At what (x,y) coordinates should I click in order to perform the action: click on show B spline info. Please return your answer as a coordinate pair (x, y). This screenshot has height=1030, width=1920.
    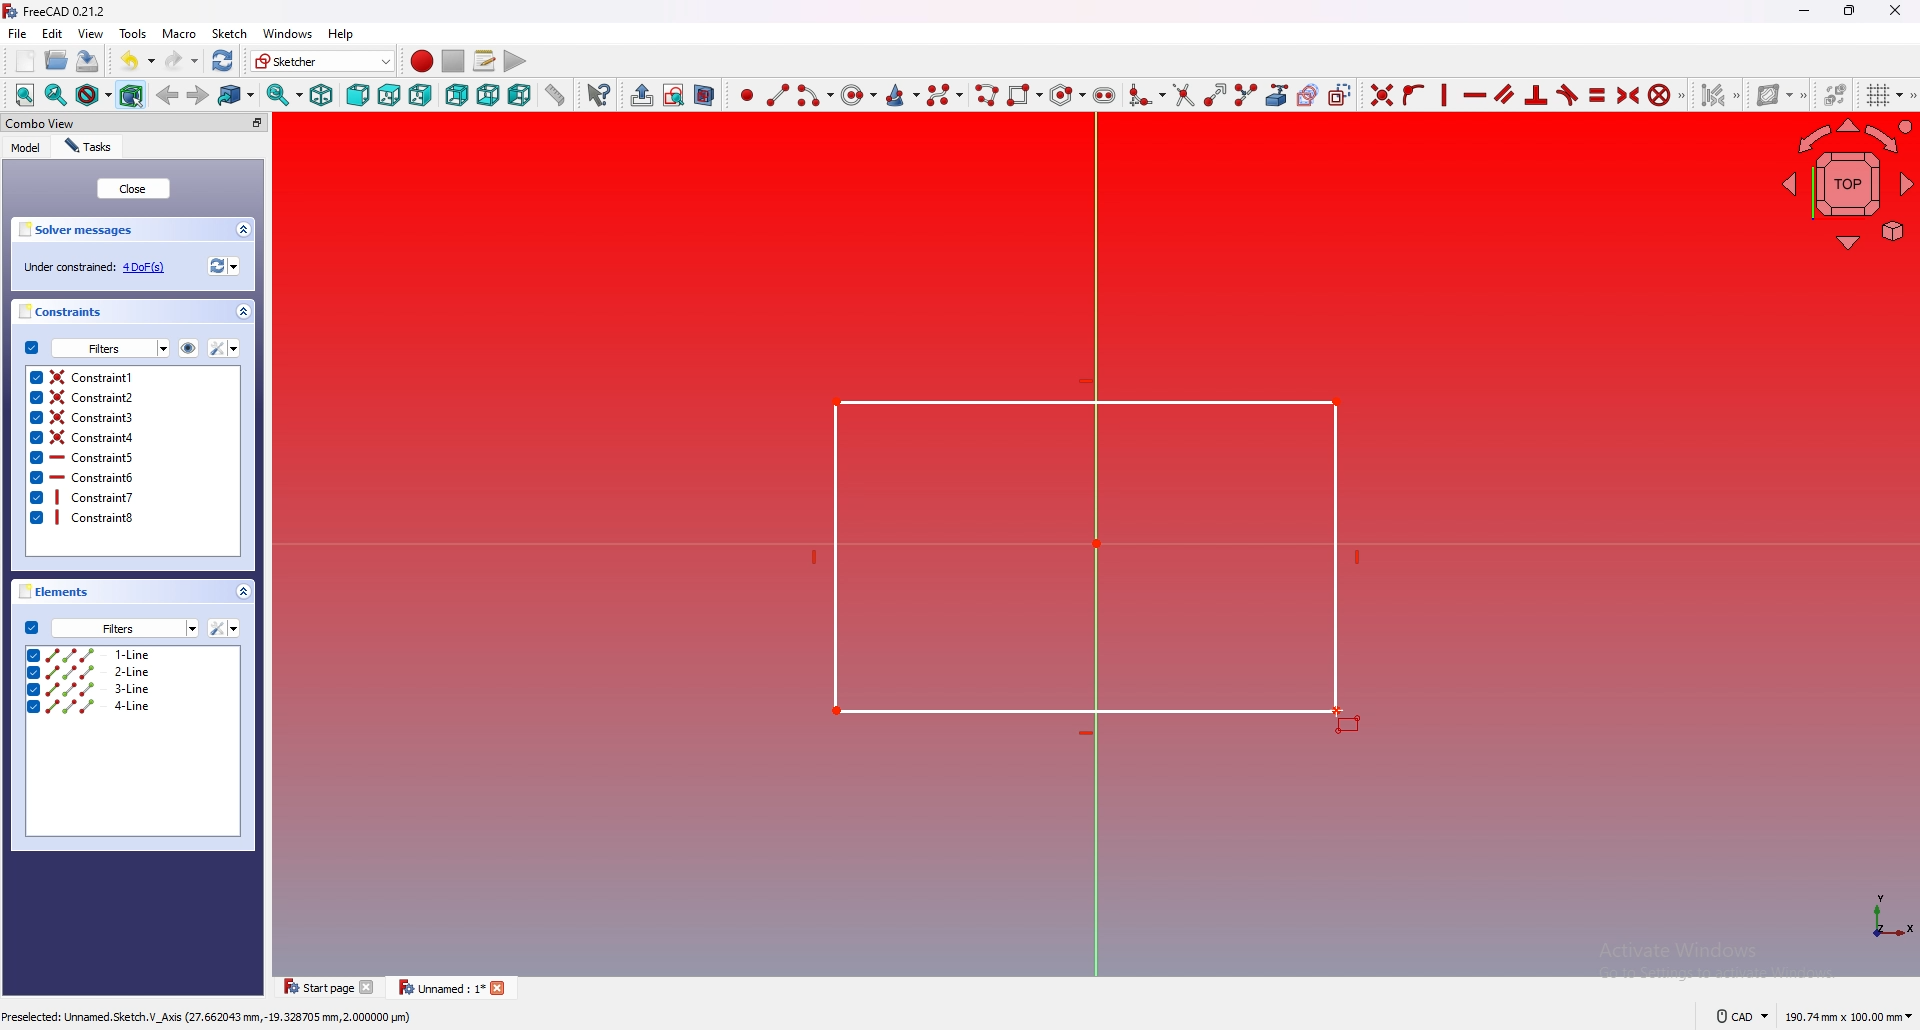
    Looking at the image, I should click on (1777, 95).